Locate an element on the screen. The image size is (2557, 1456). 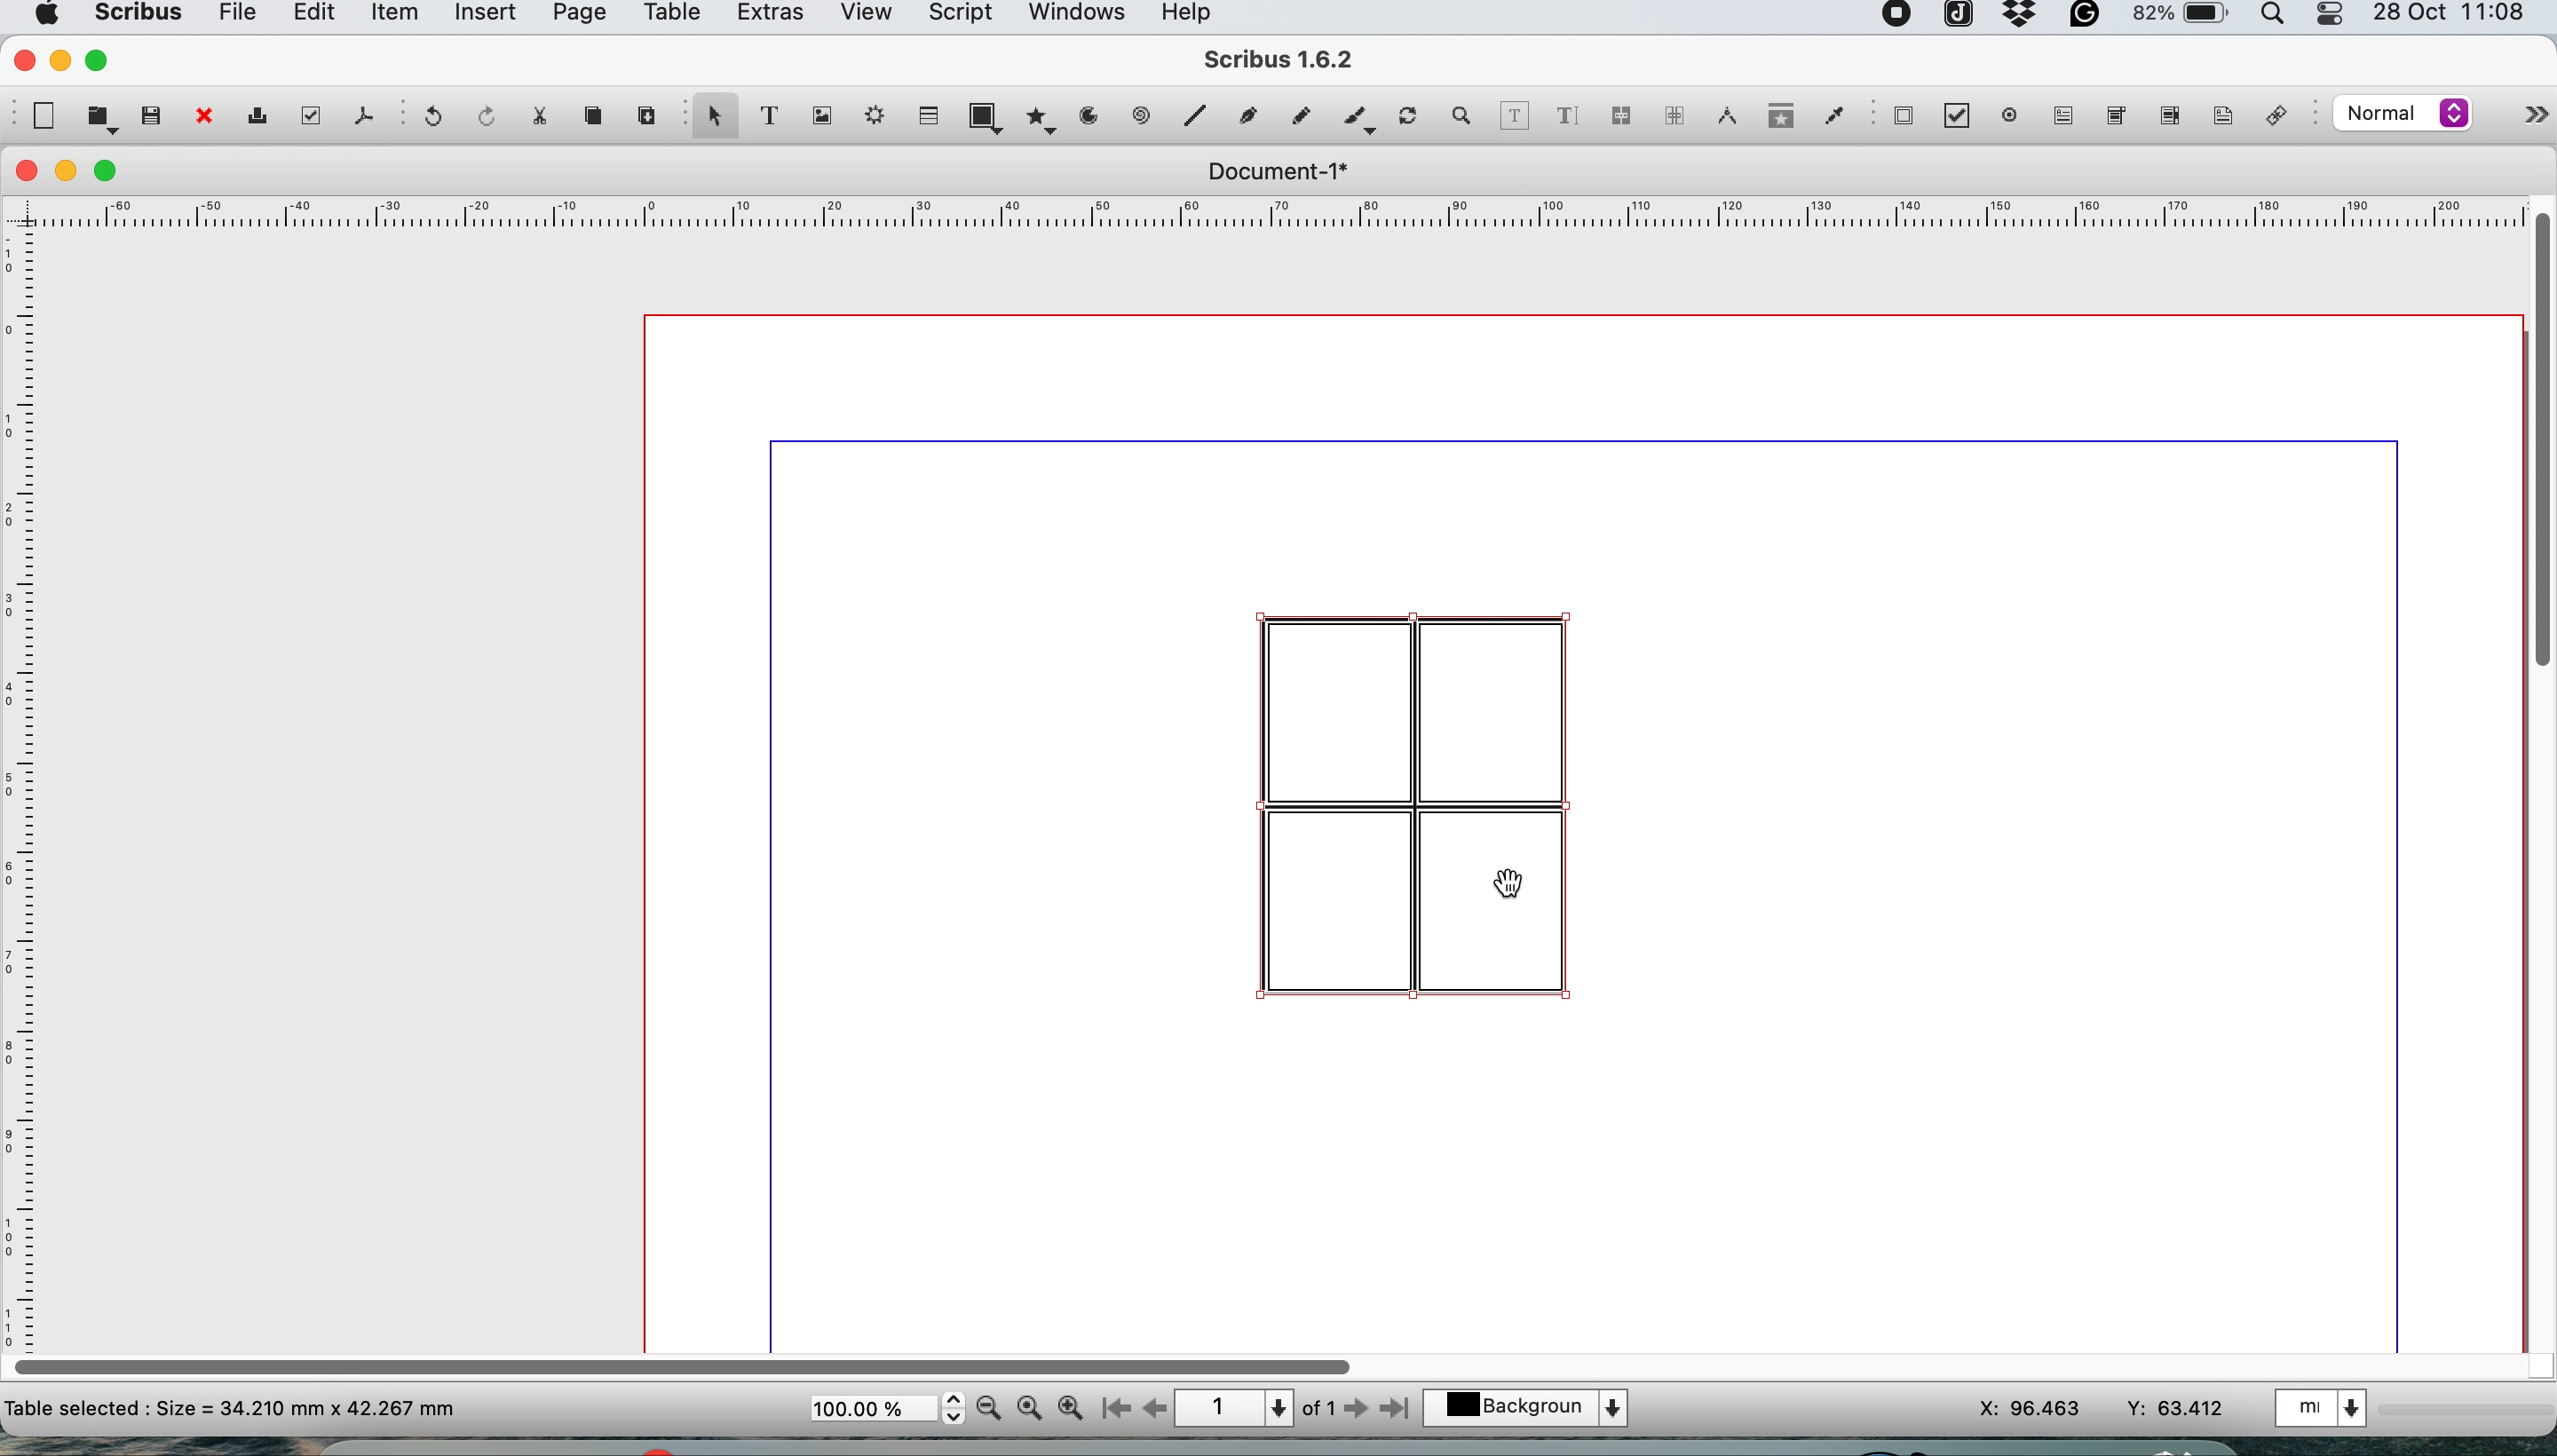
text annotation is located at coordinates (2219, 115).